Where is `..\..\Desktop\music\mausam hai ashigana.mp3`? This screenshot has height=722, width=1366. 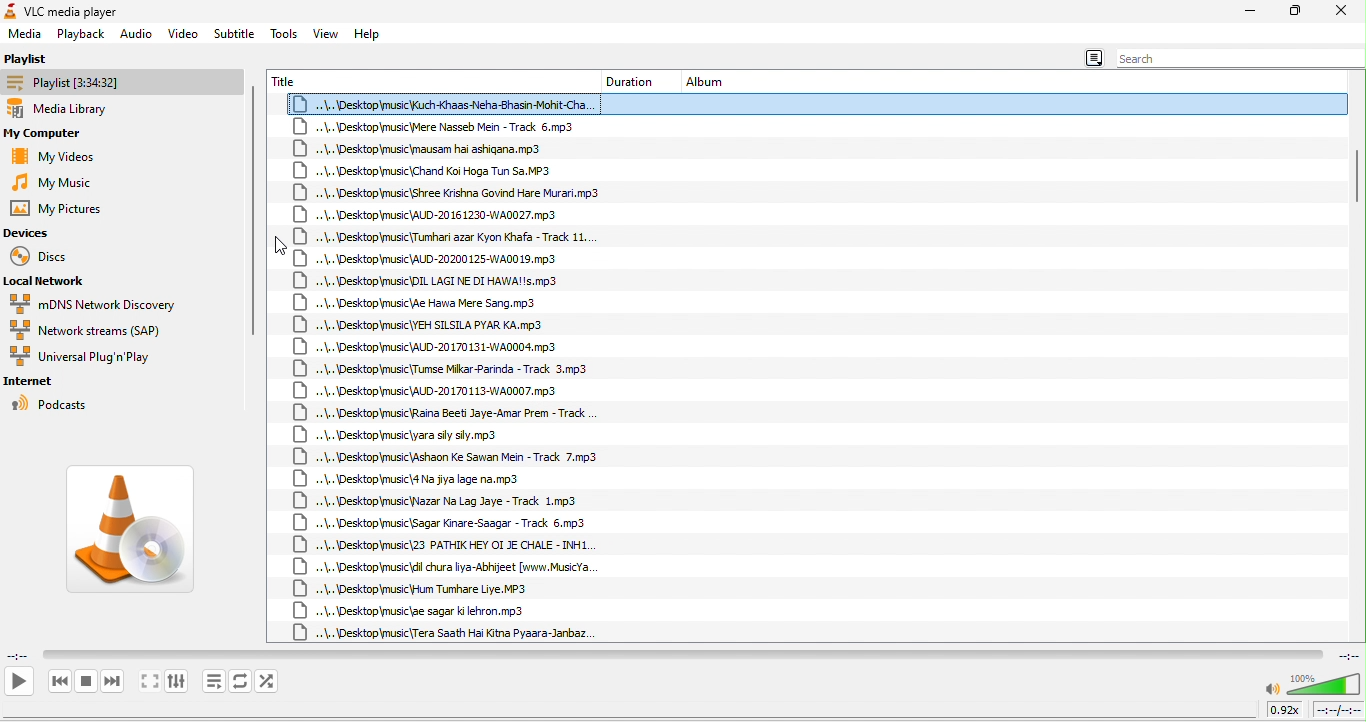
..\..\Desktop\music\mausam hai ashigana.mp3 is located at coordinates (435, 147).